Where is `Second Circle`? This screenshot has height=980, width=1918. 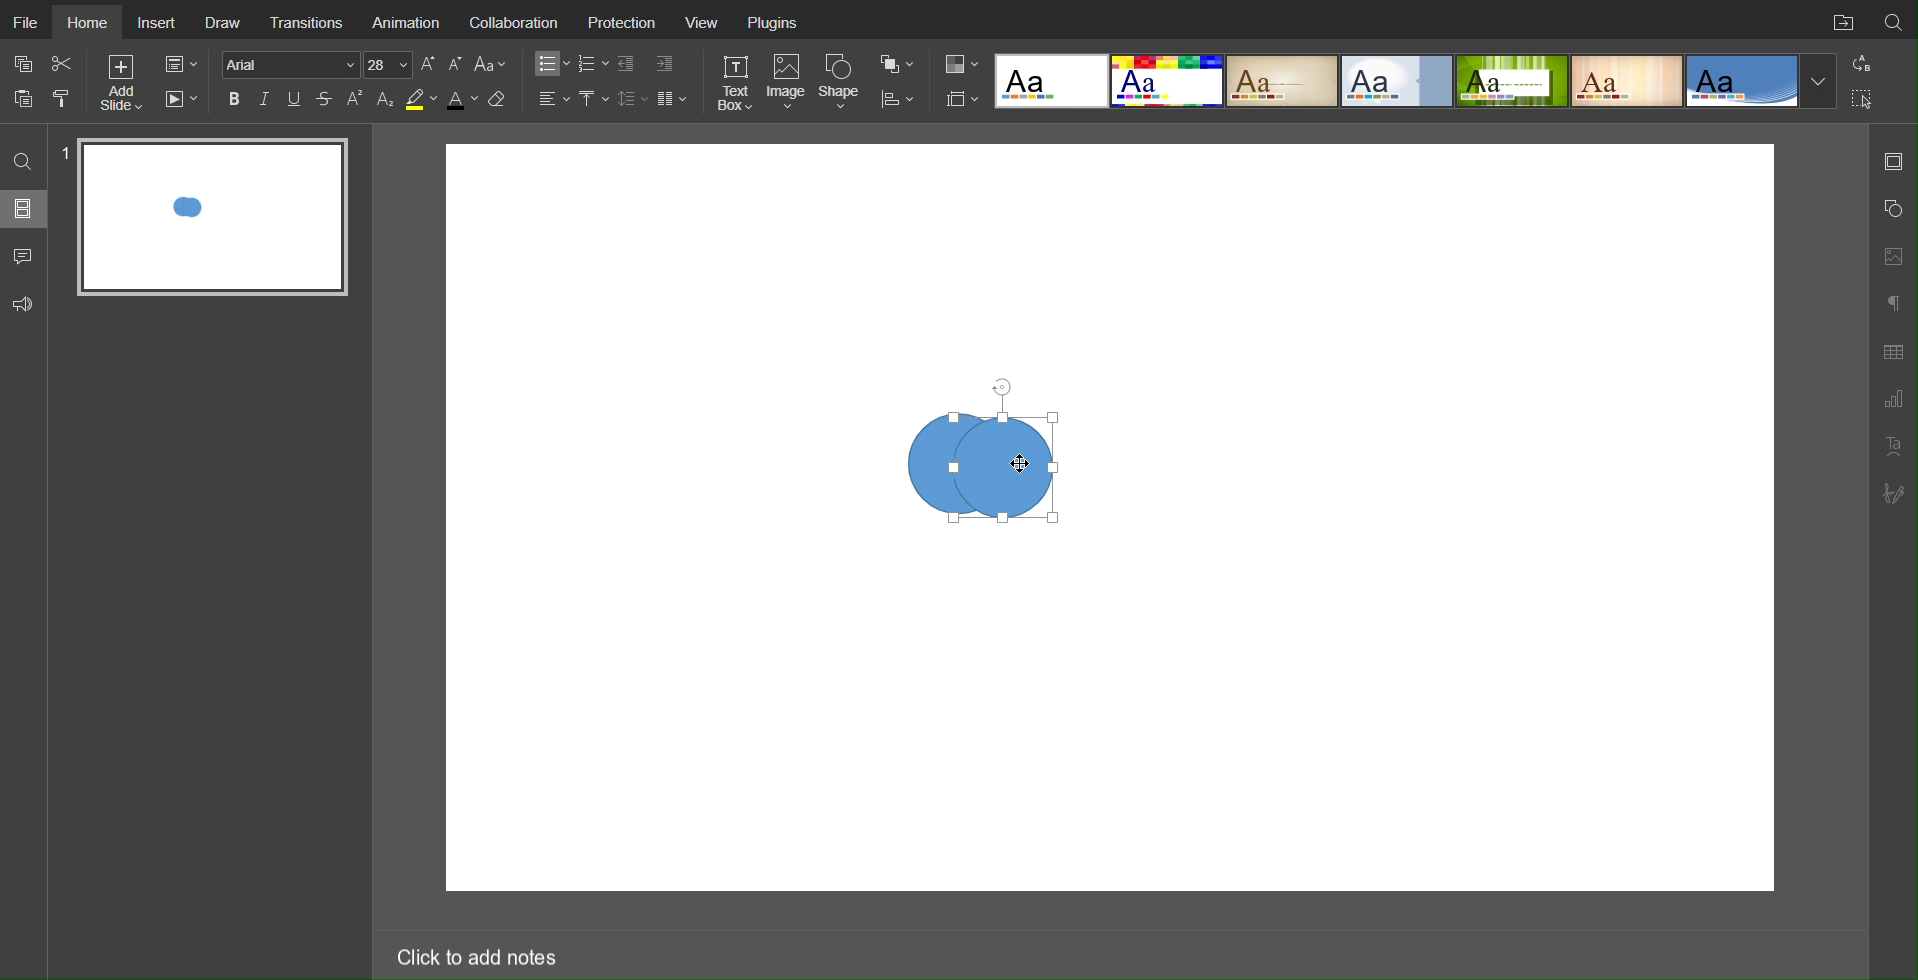
Second Circle is located at coordinates (1010, 466).